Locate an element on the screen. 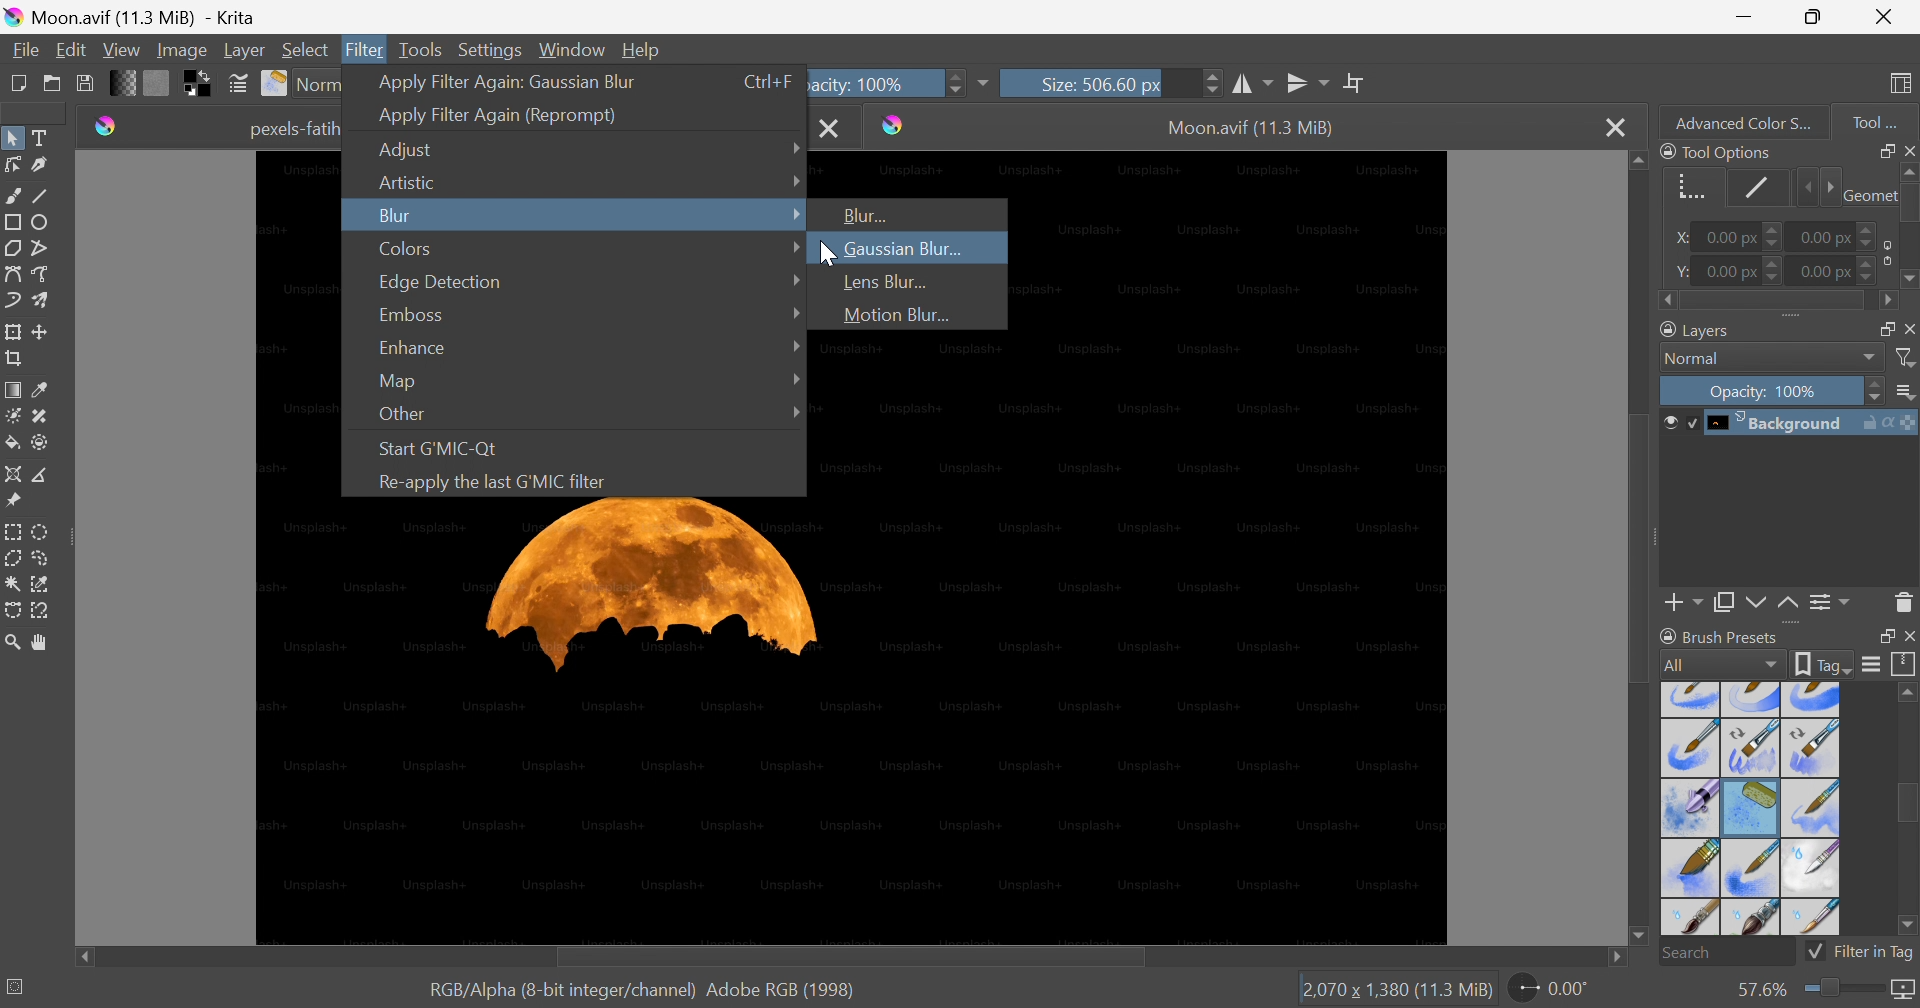 This screenshot has width=1920, height=1008. Ellipse tool is located at coordinates (41, 223).